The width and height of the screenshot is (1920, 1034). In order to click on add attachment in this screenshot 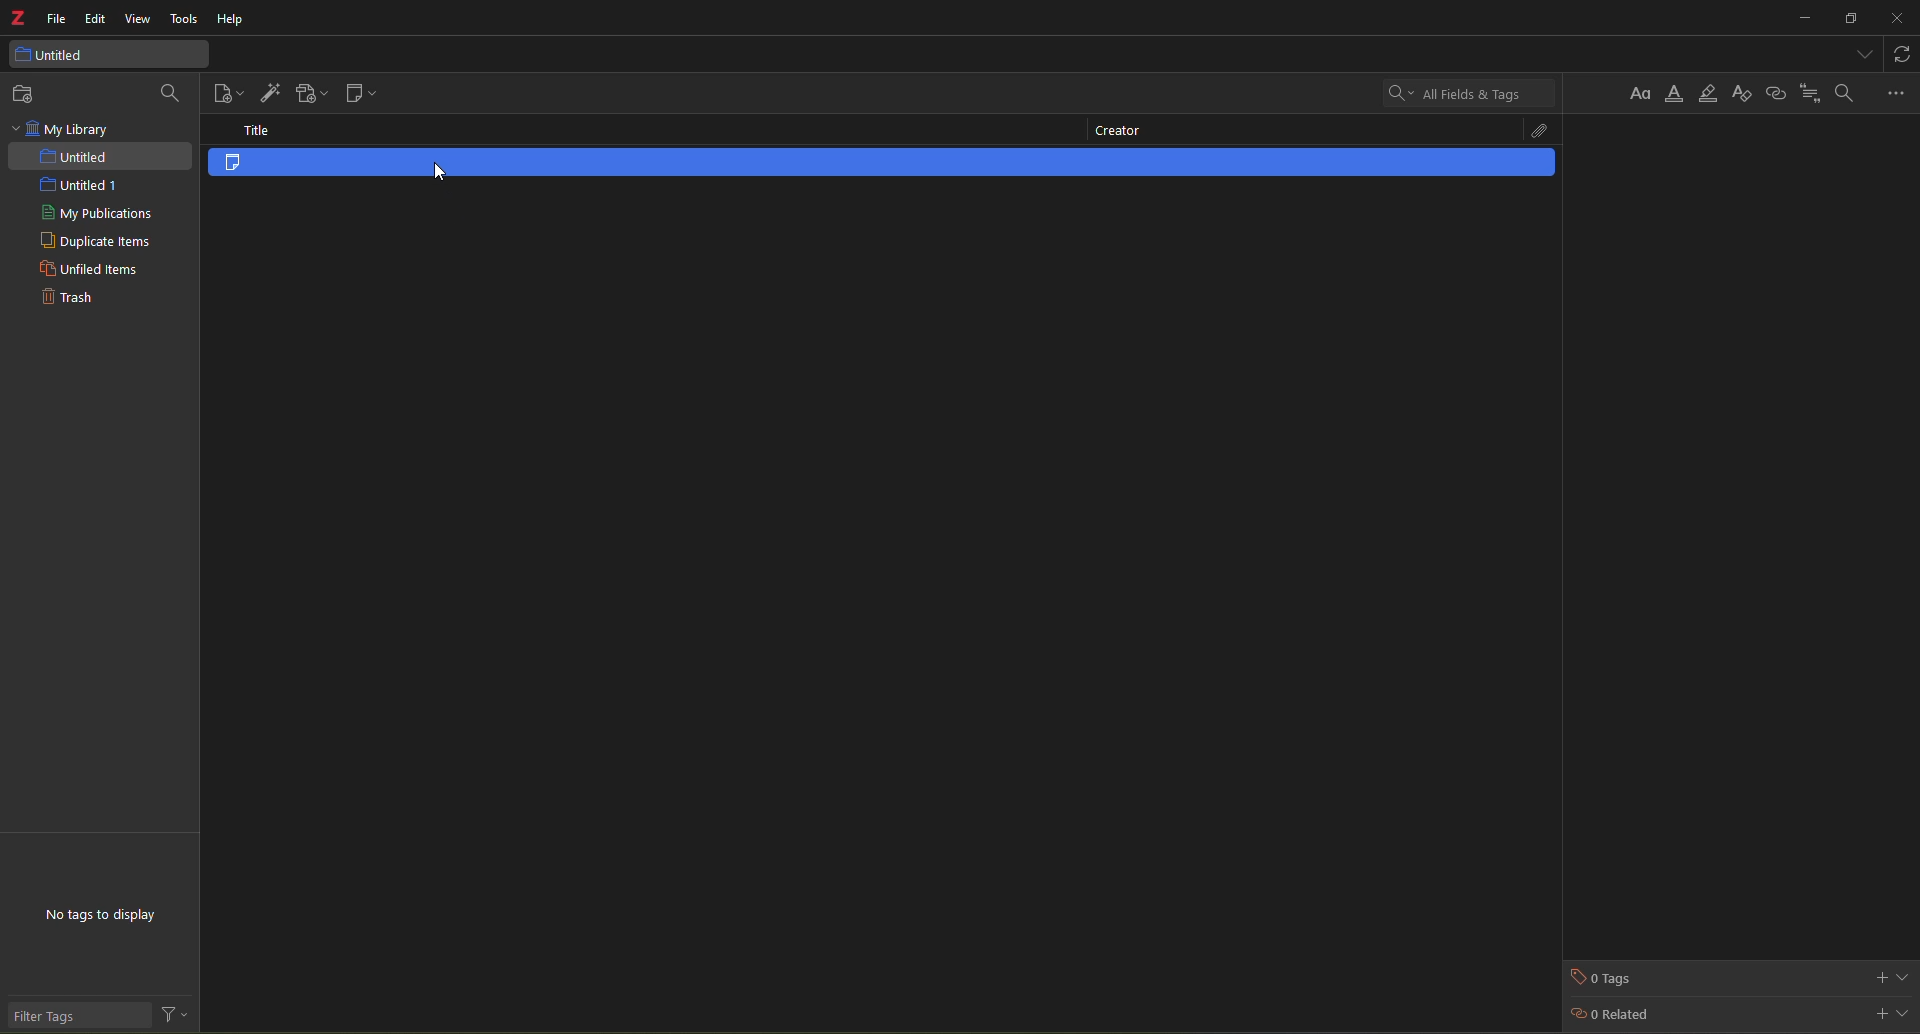, I will do `click(311, 93)`.